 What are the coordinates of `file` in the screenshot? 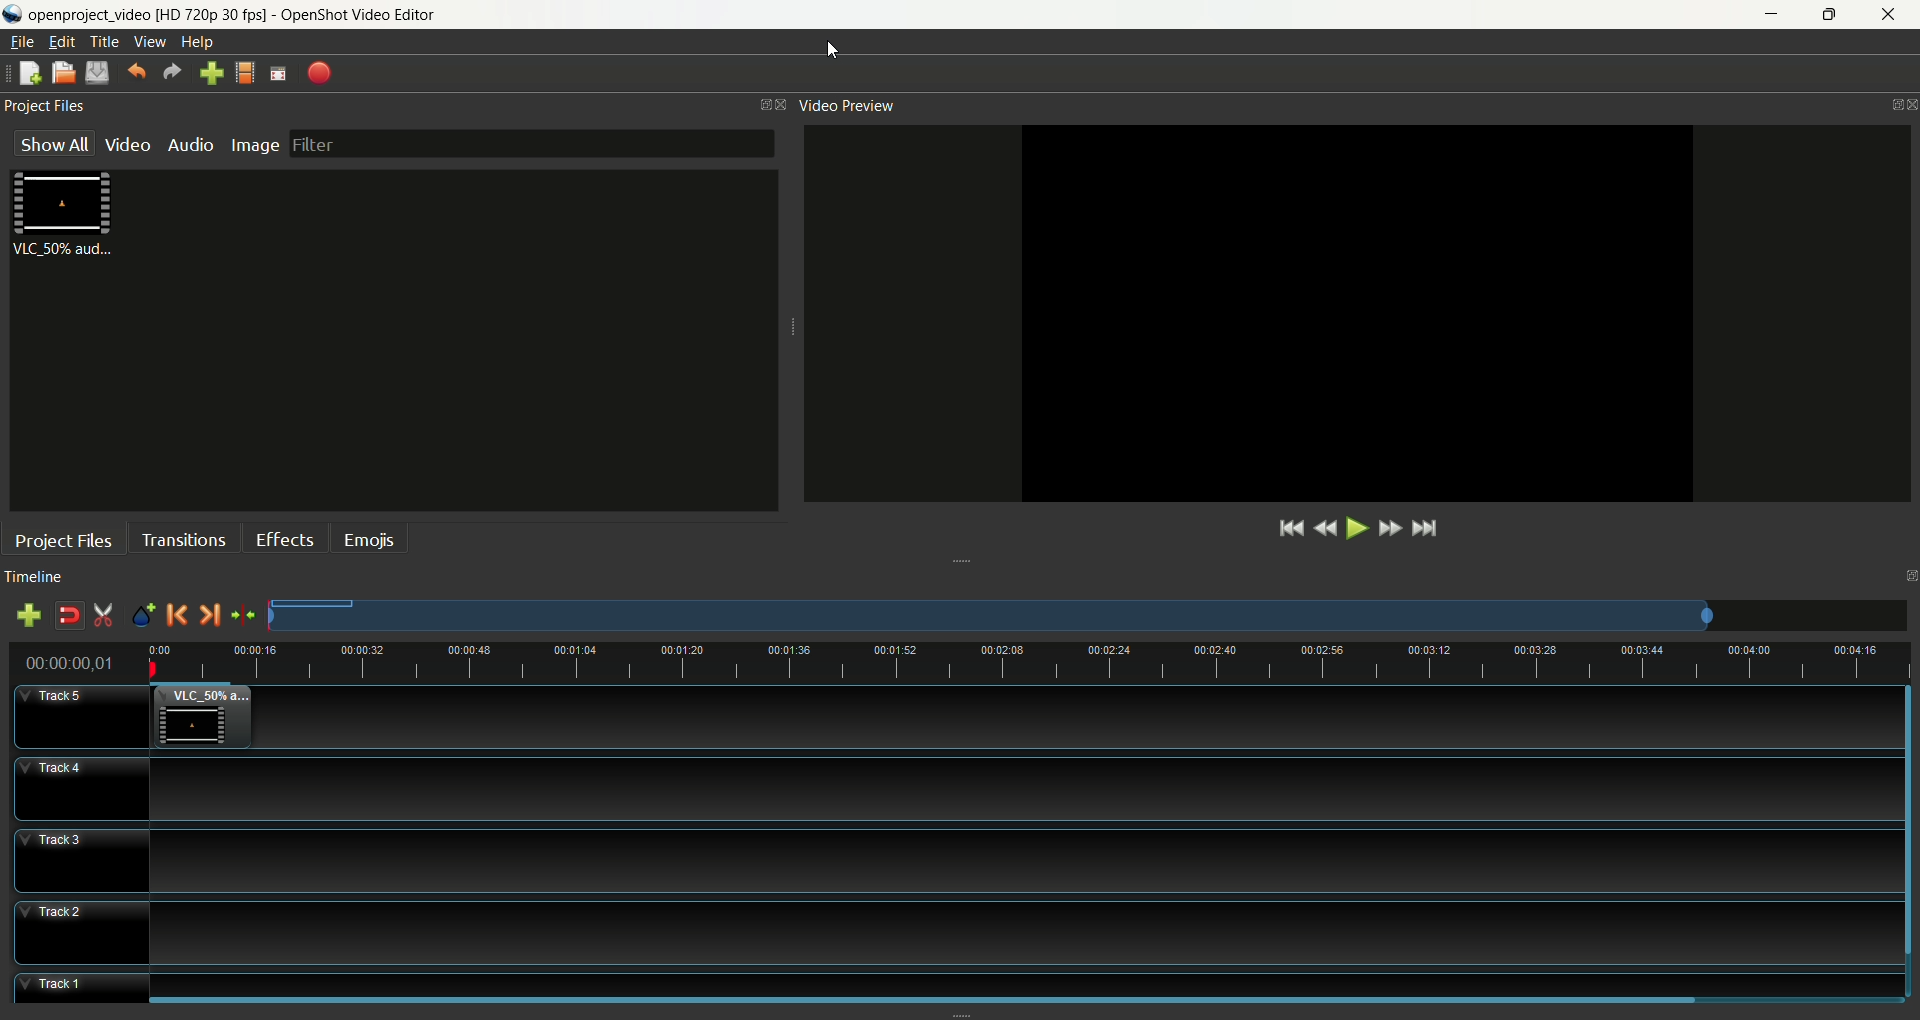 It's located at (24, 41).